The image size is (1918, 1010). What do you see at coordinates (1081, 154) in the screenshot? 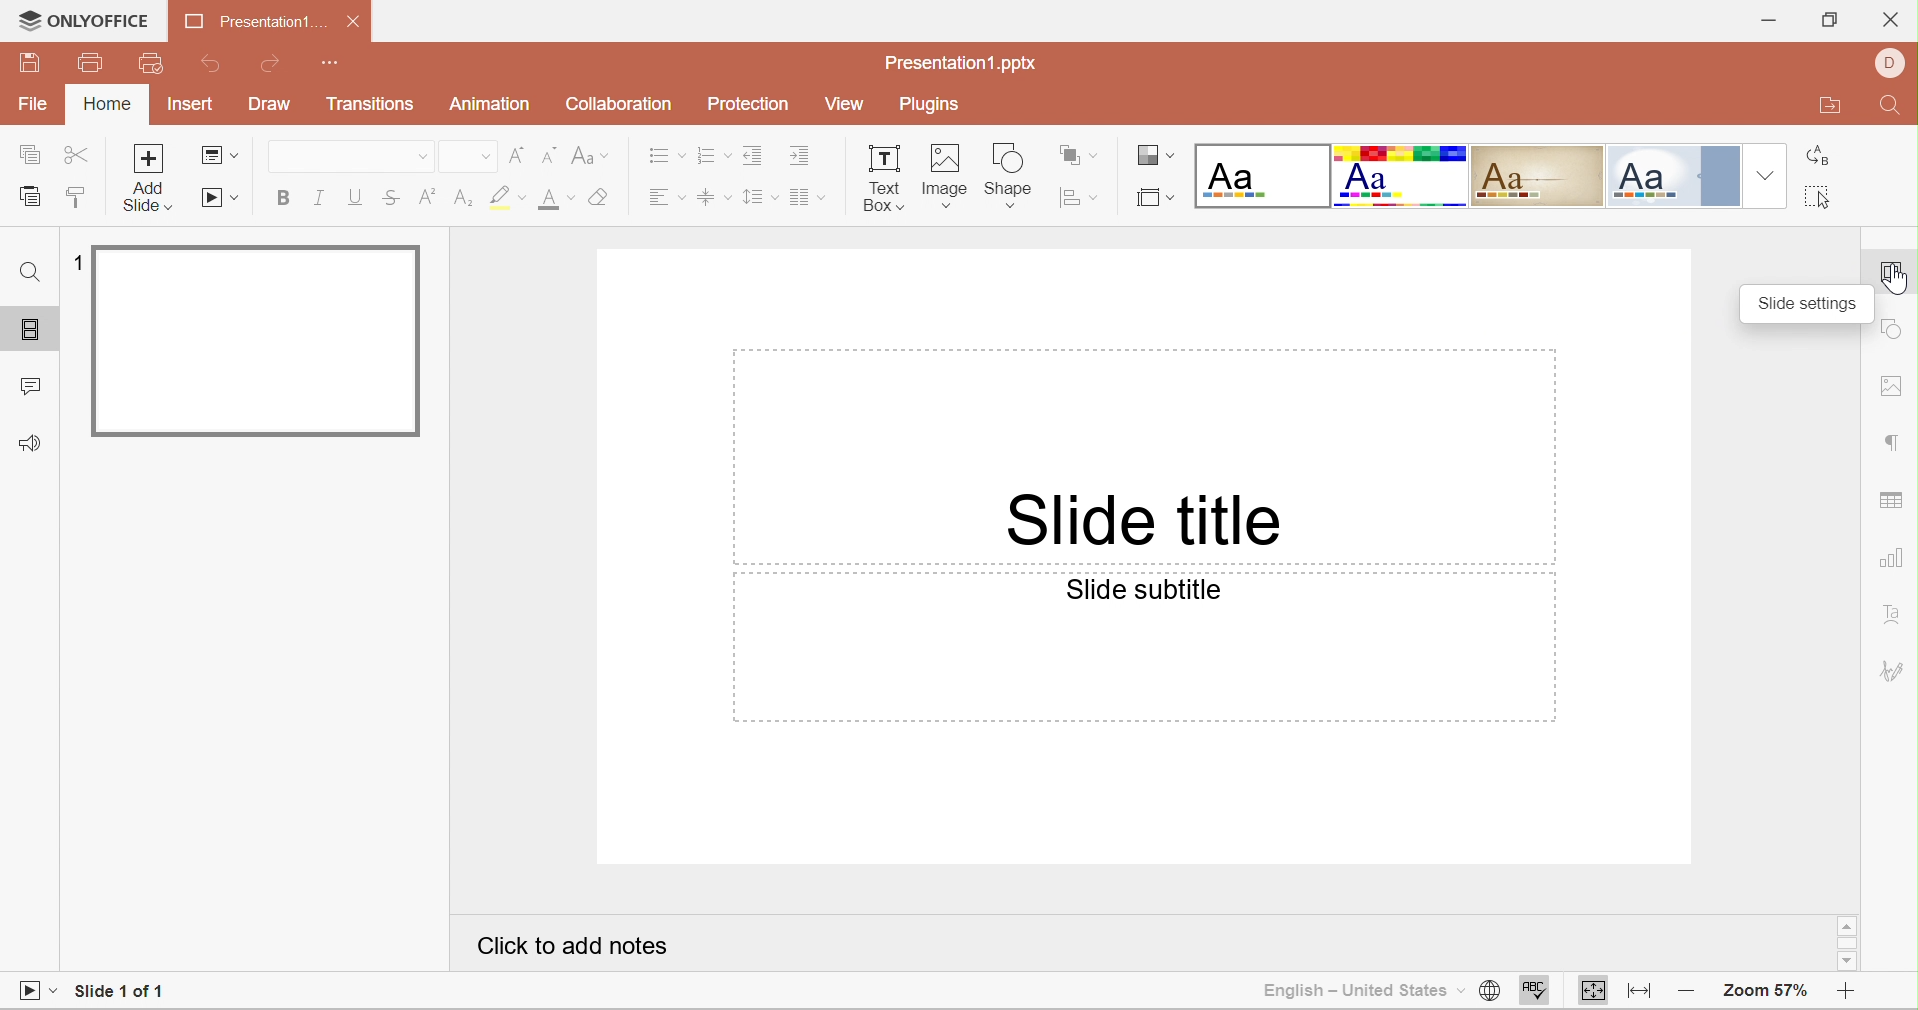
I see `Arrange shape` at bounding box center [1081, 154].